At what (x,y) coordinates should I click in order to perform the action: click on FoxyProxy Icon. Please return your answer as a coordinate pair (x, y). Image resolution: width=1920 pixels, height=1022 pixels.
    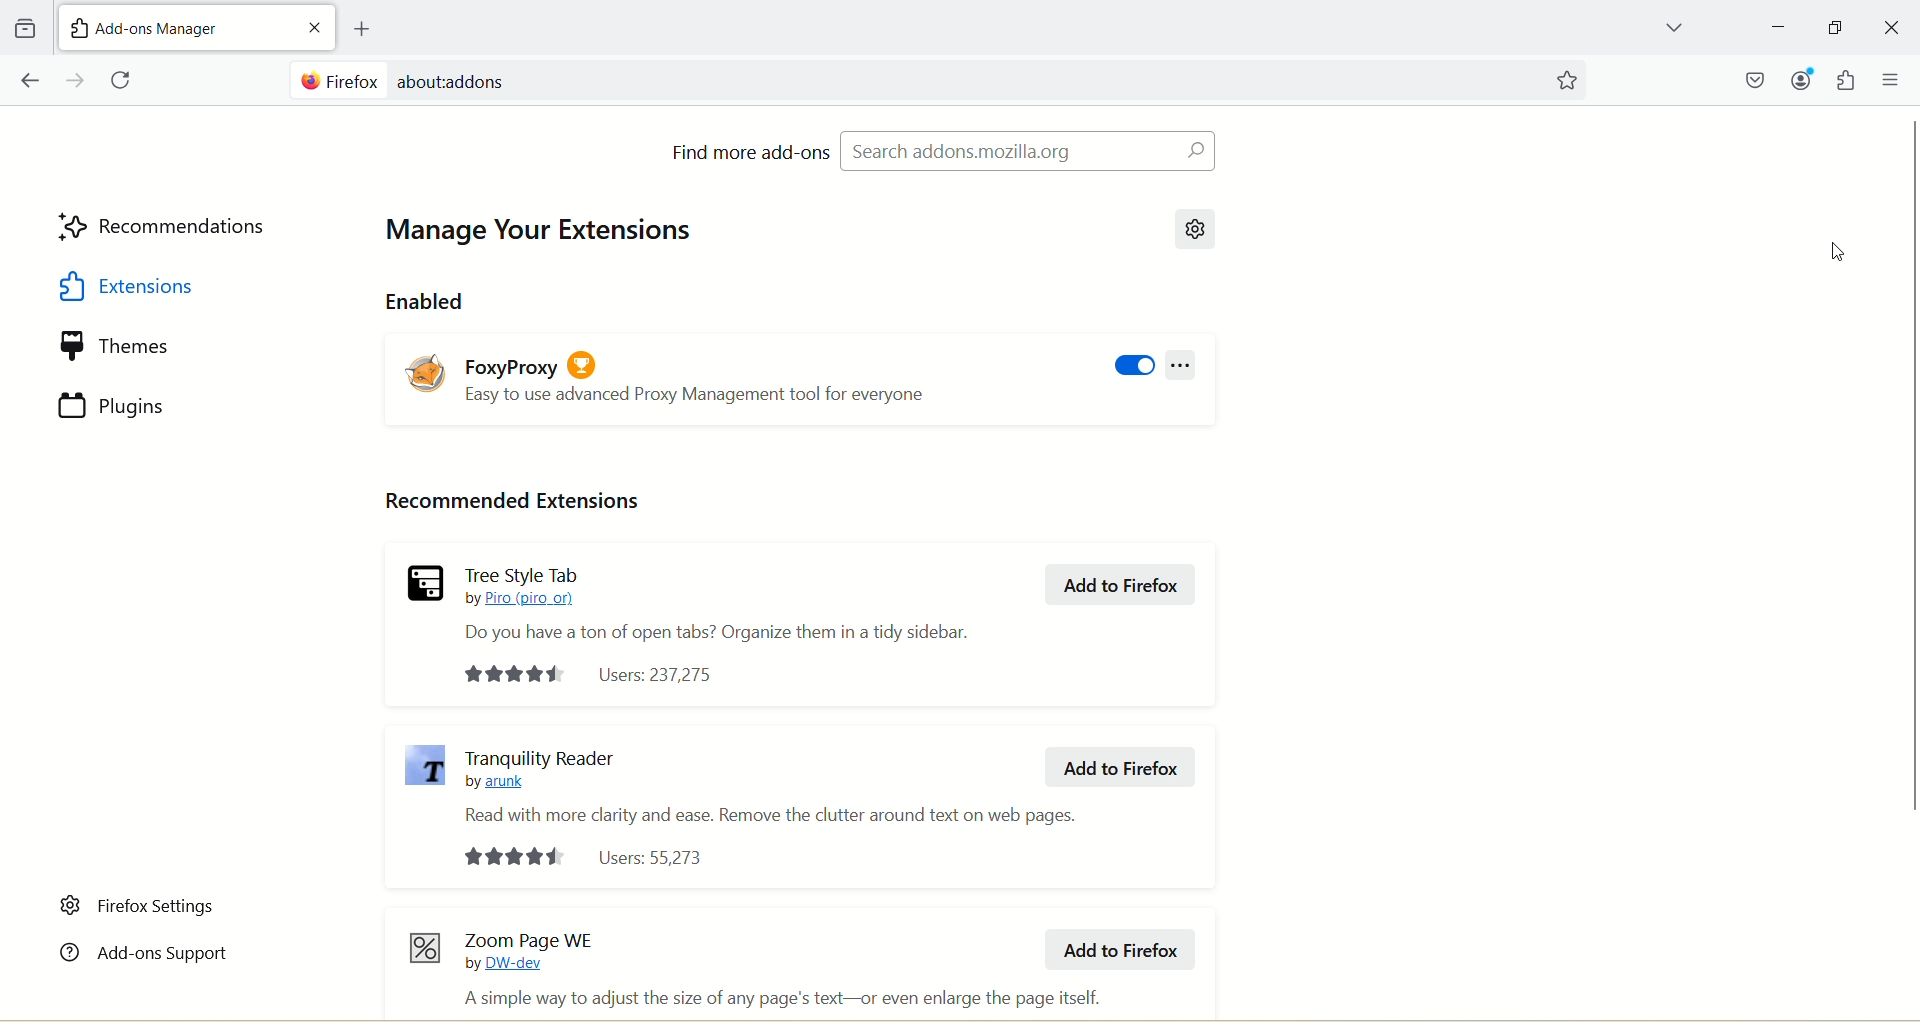
    Looking at the image, I should click on (427, 372).